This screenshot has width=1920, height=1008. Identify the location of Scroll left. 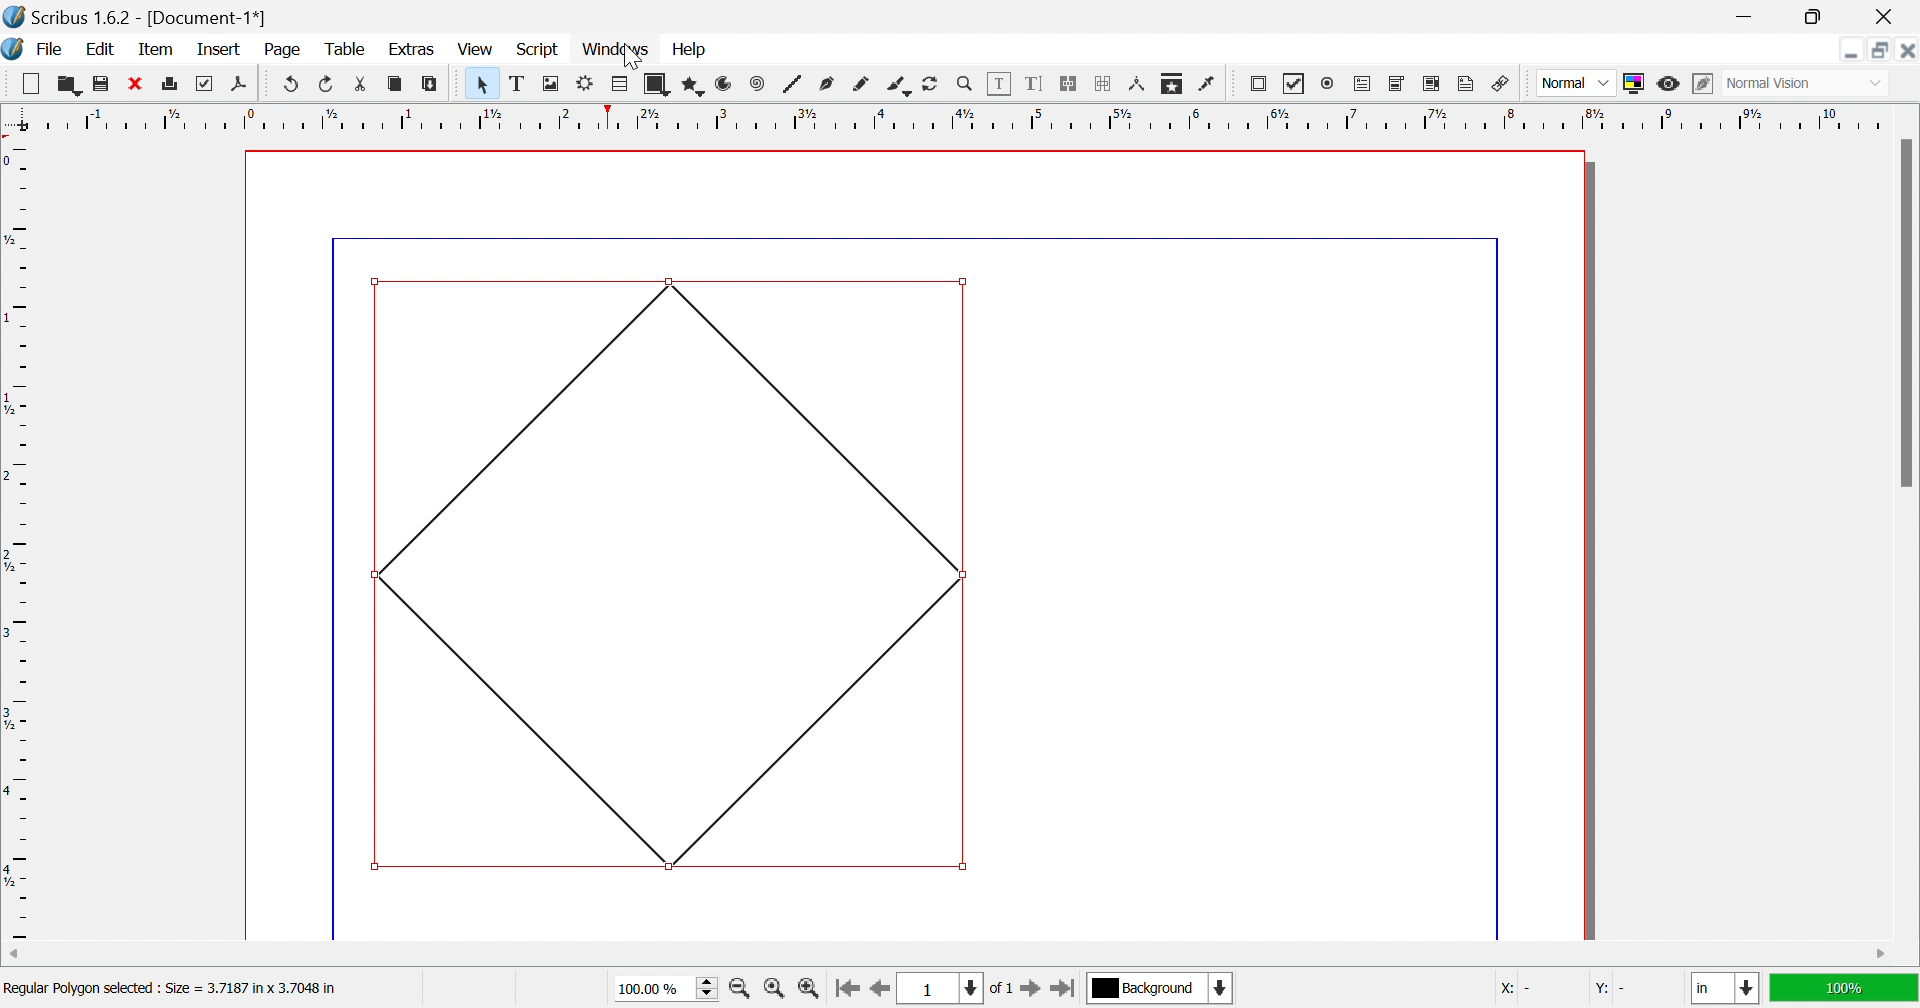
(16, 955).